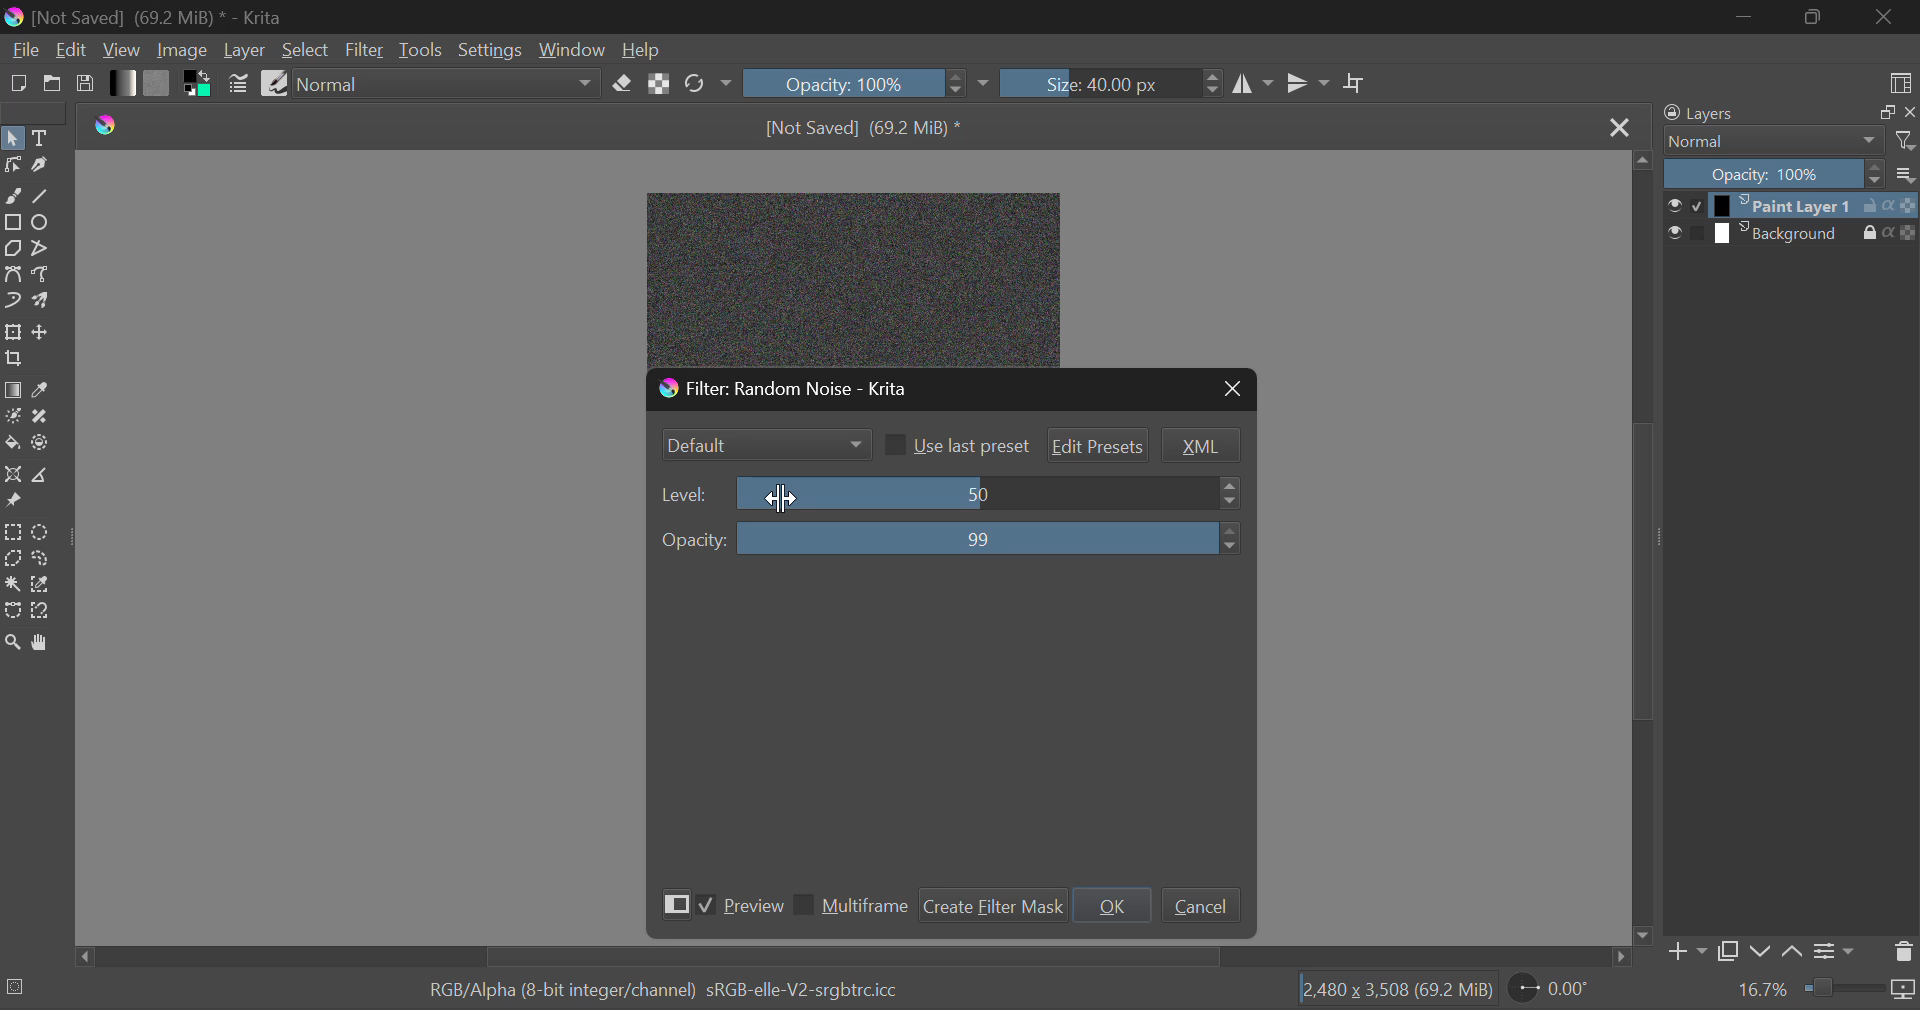 Image resolution: width=1920 pixels, height=1010 pixels. I want to click on Brush Size, so click(1111, 82).